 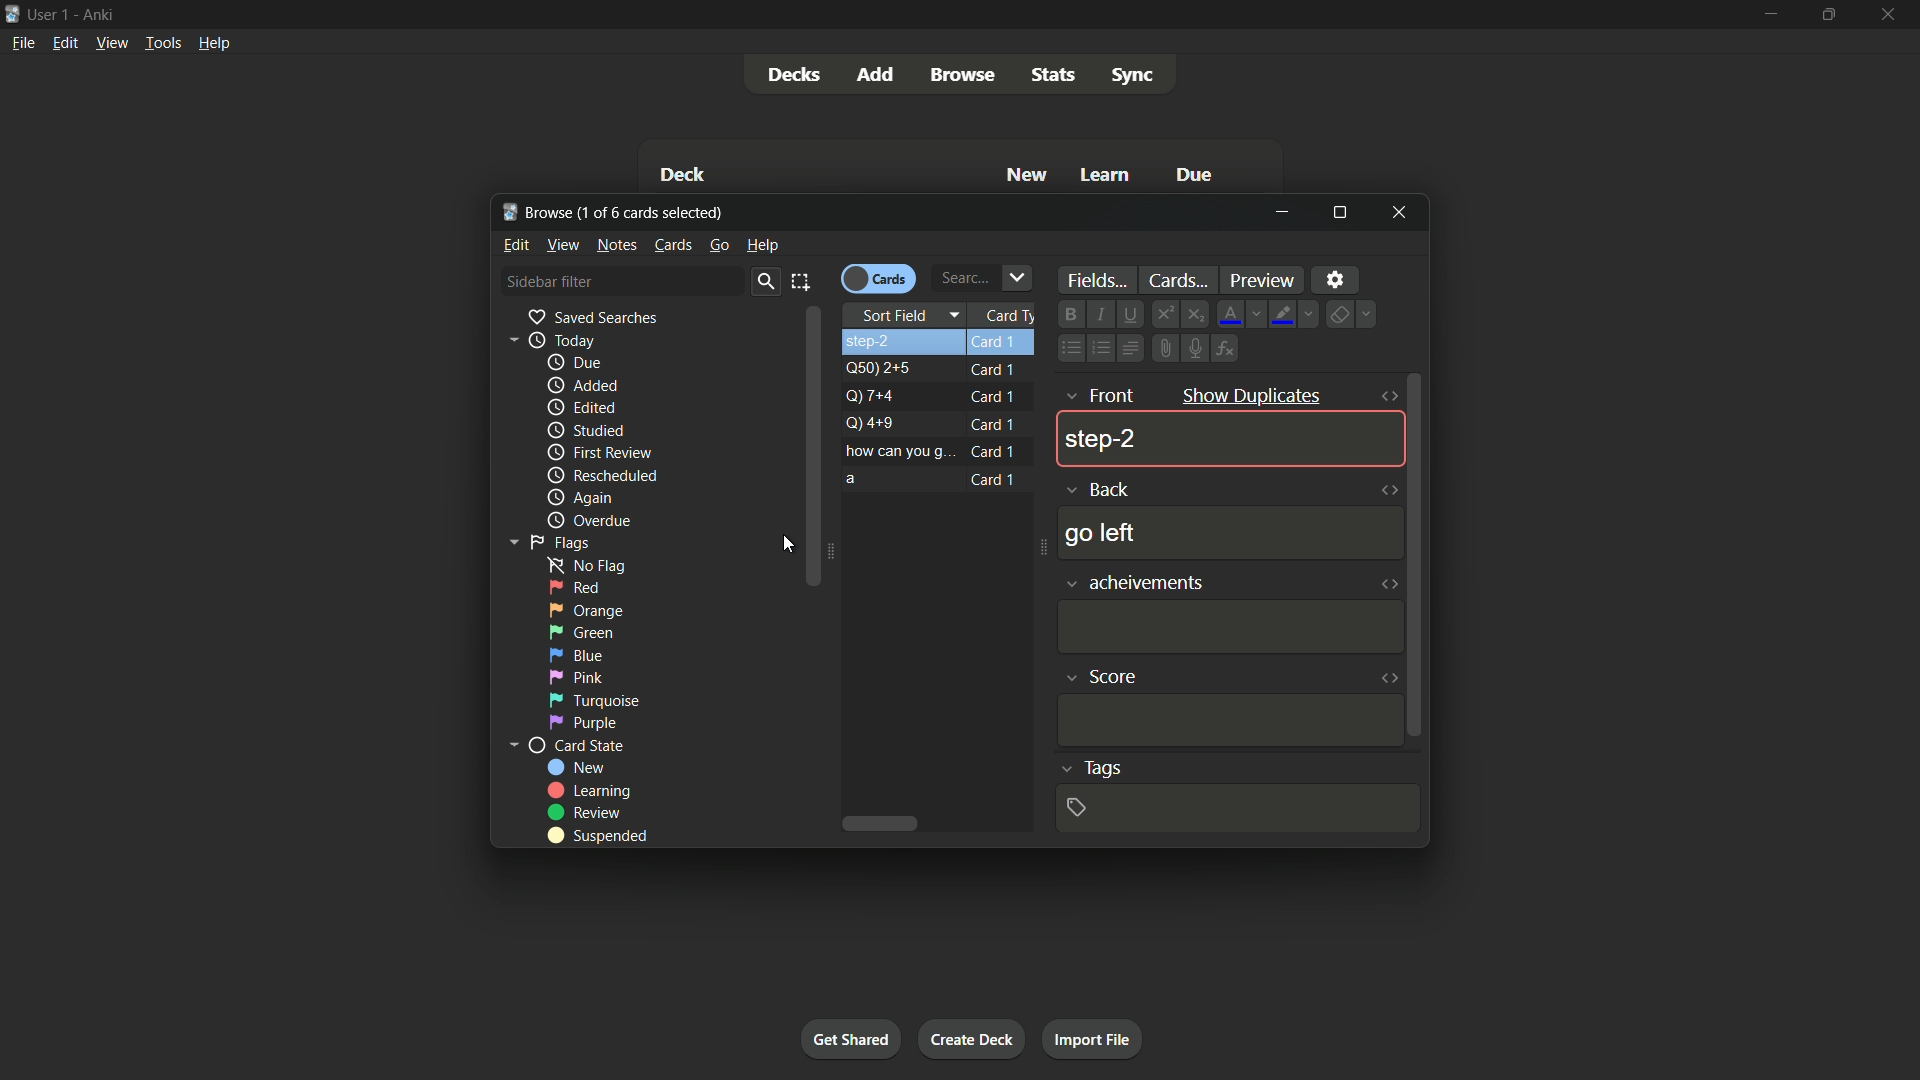 What do you see at coordinates (585, 431) in the screenshot?
I see `Studied` at bounding box center [585, 431].